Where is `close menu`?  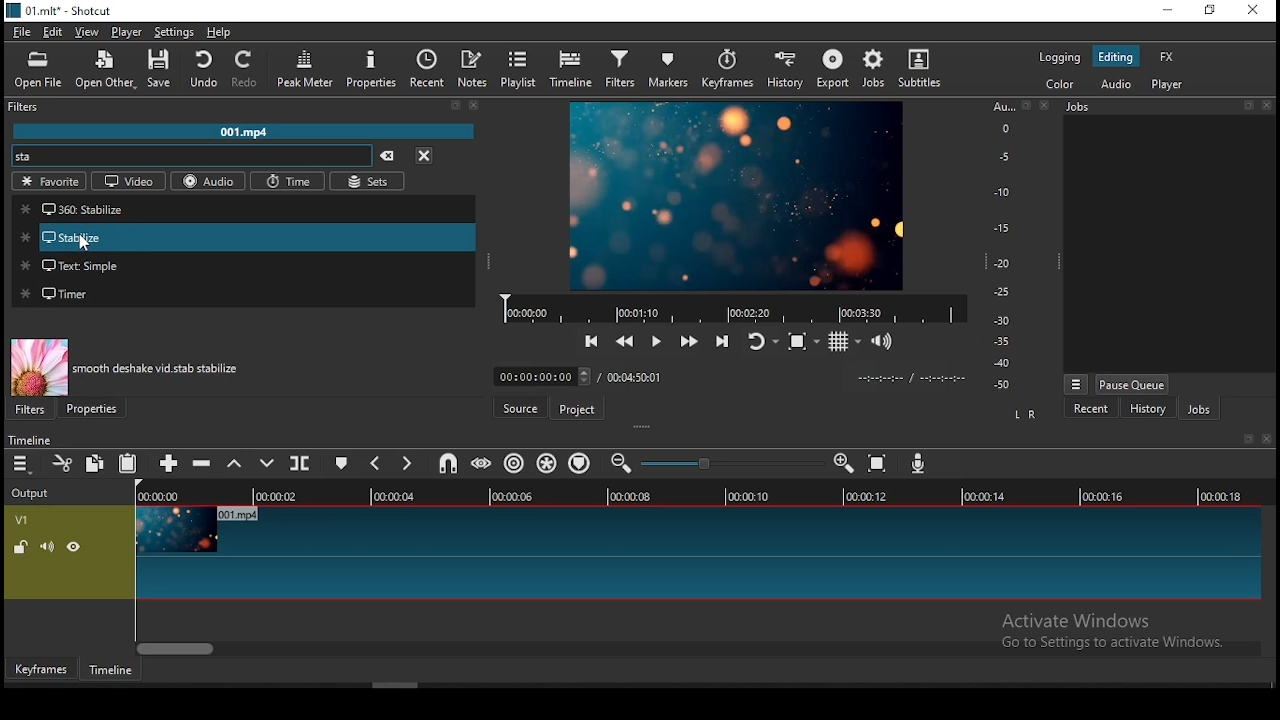
close menu is located at coordinates (423, 155).